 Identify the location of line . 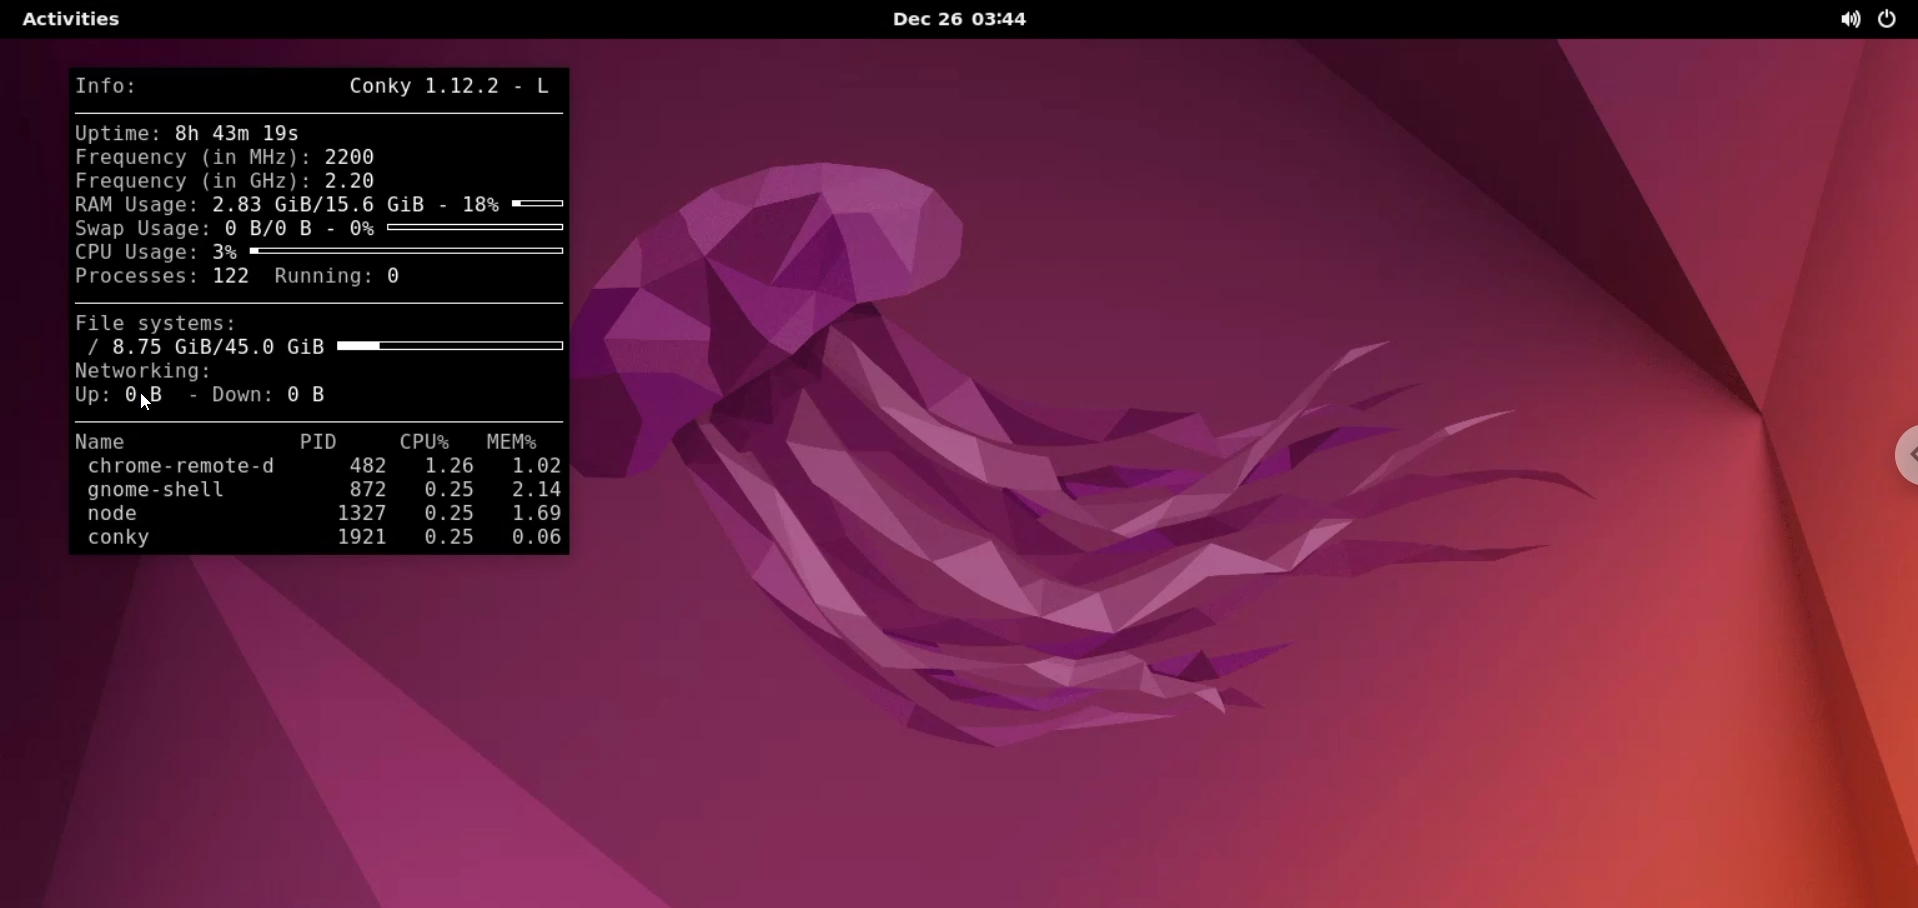
(318, 112).